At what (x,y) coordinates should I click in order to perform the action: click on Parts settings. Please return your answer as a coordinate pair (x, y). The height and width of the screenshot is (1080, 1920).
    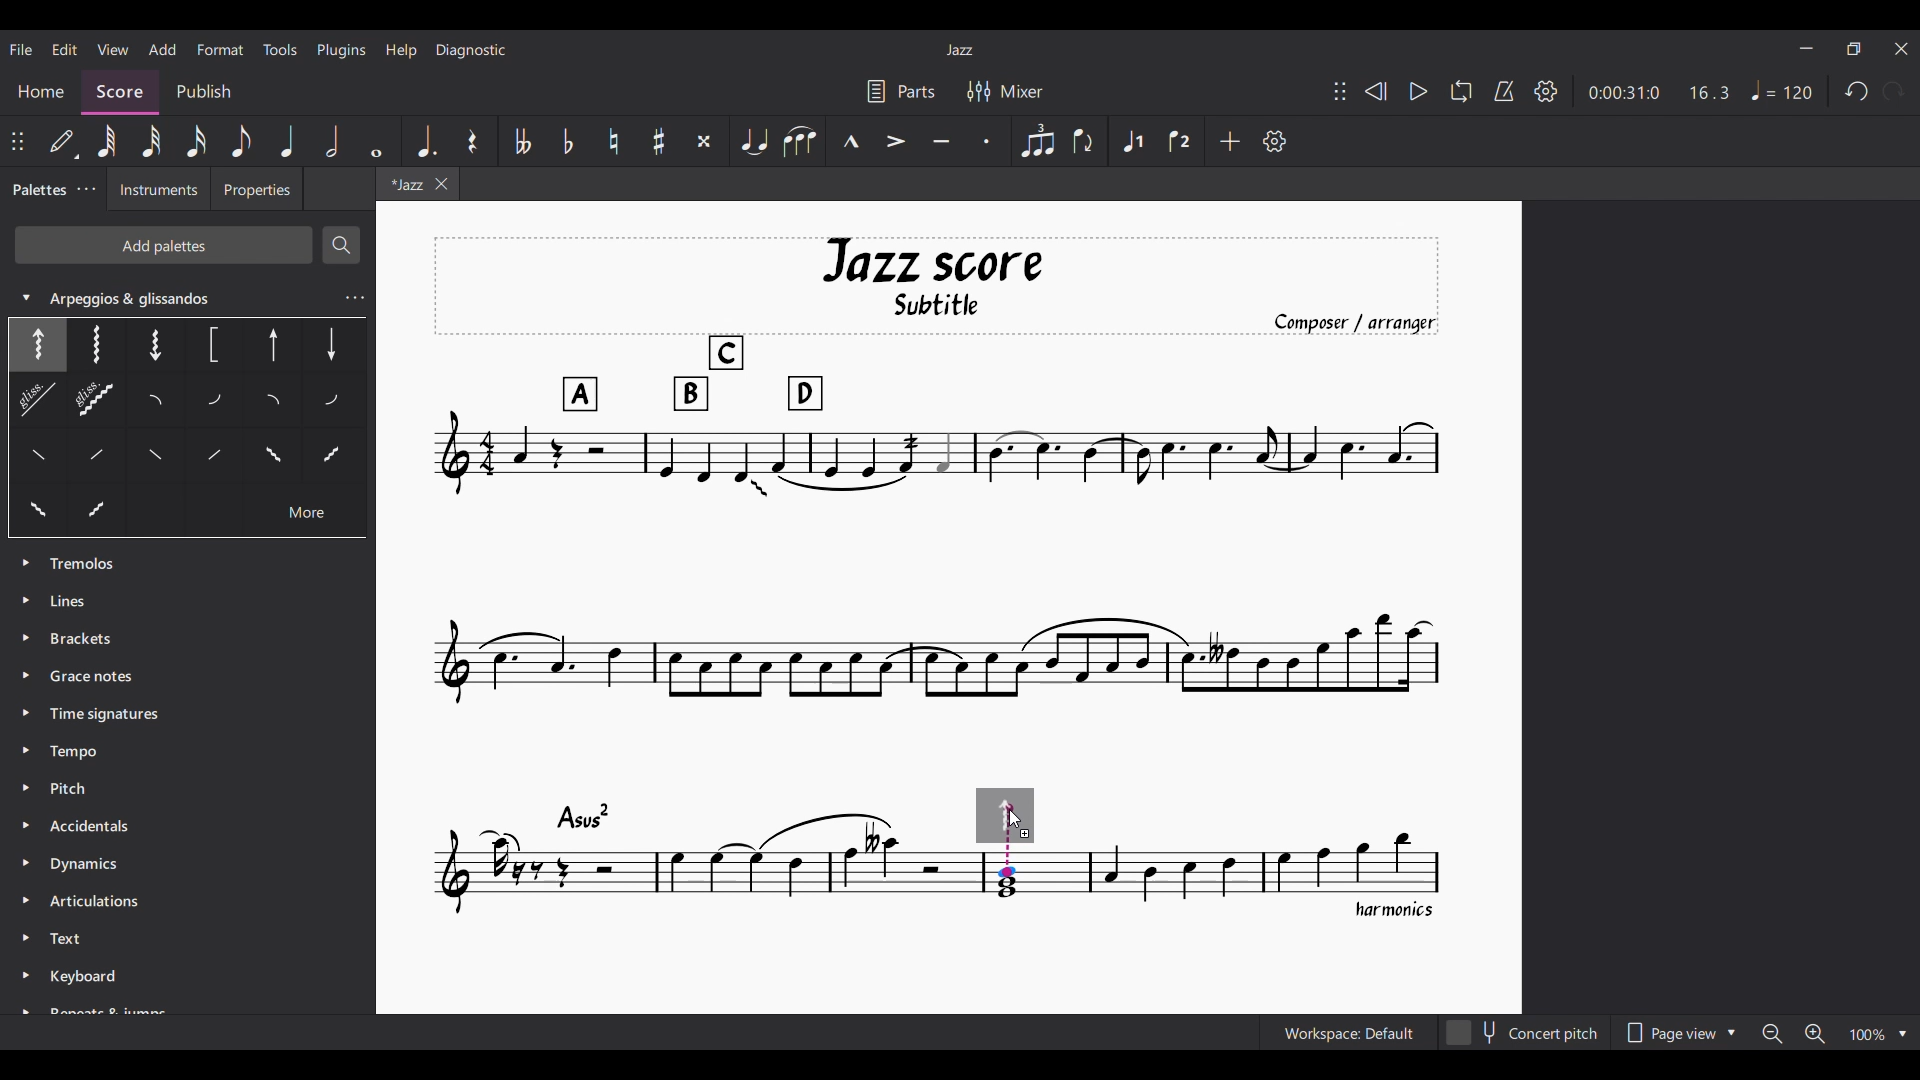
    Looking at the image, I should click on (902, 91).